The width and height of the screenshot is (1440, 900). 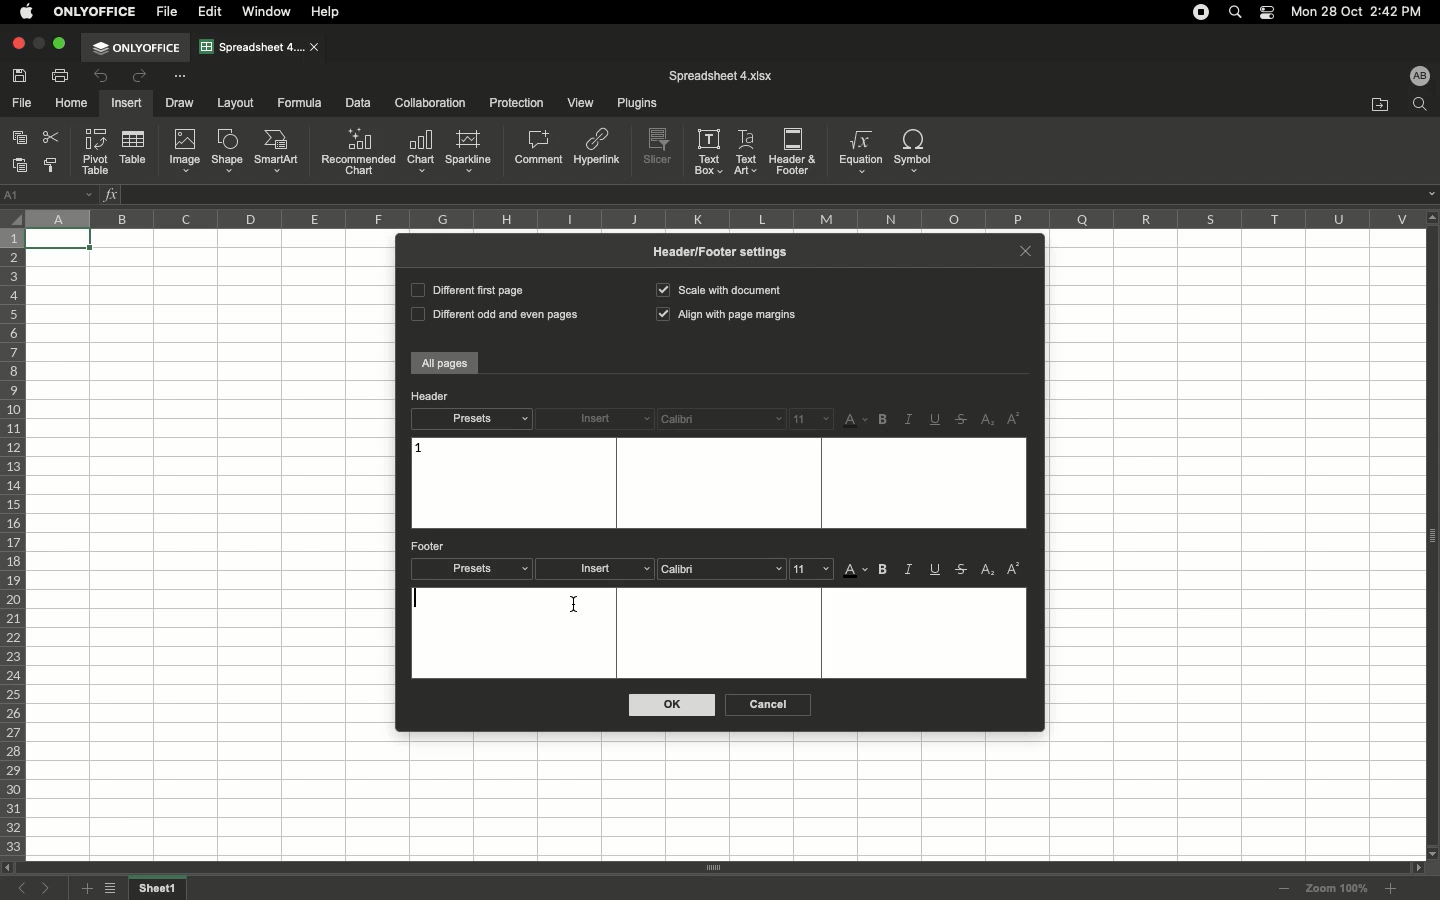 I want to click on Sparkline, so click(x=468, y=151).